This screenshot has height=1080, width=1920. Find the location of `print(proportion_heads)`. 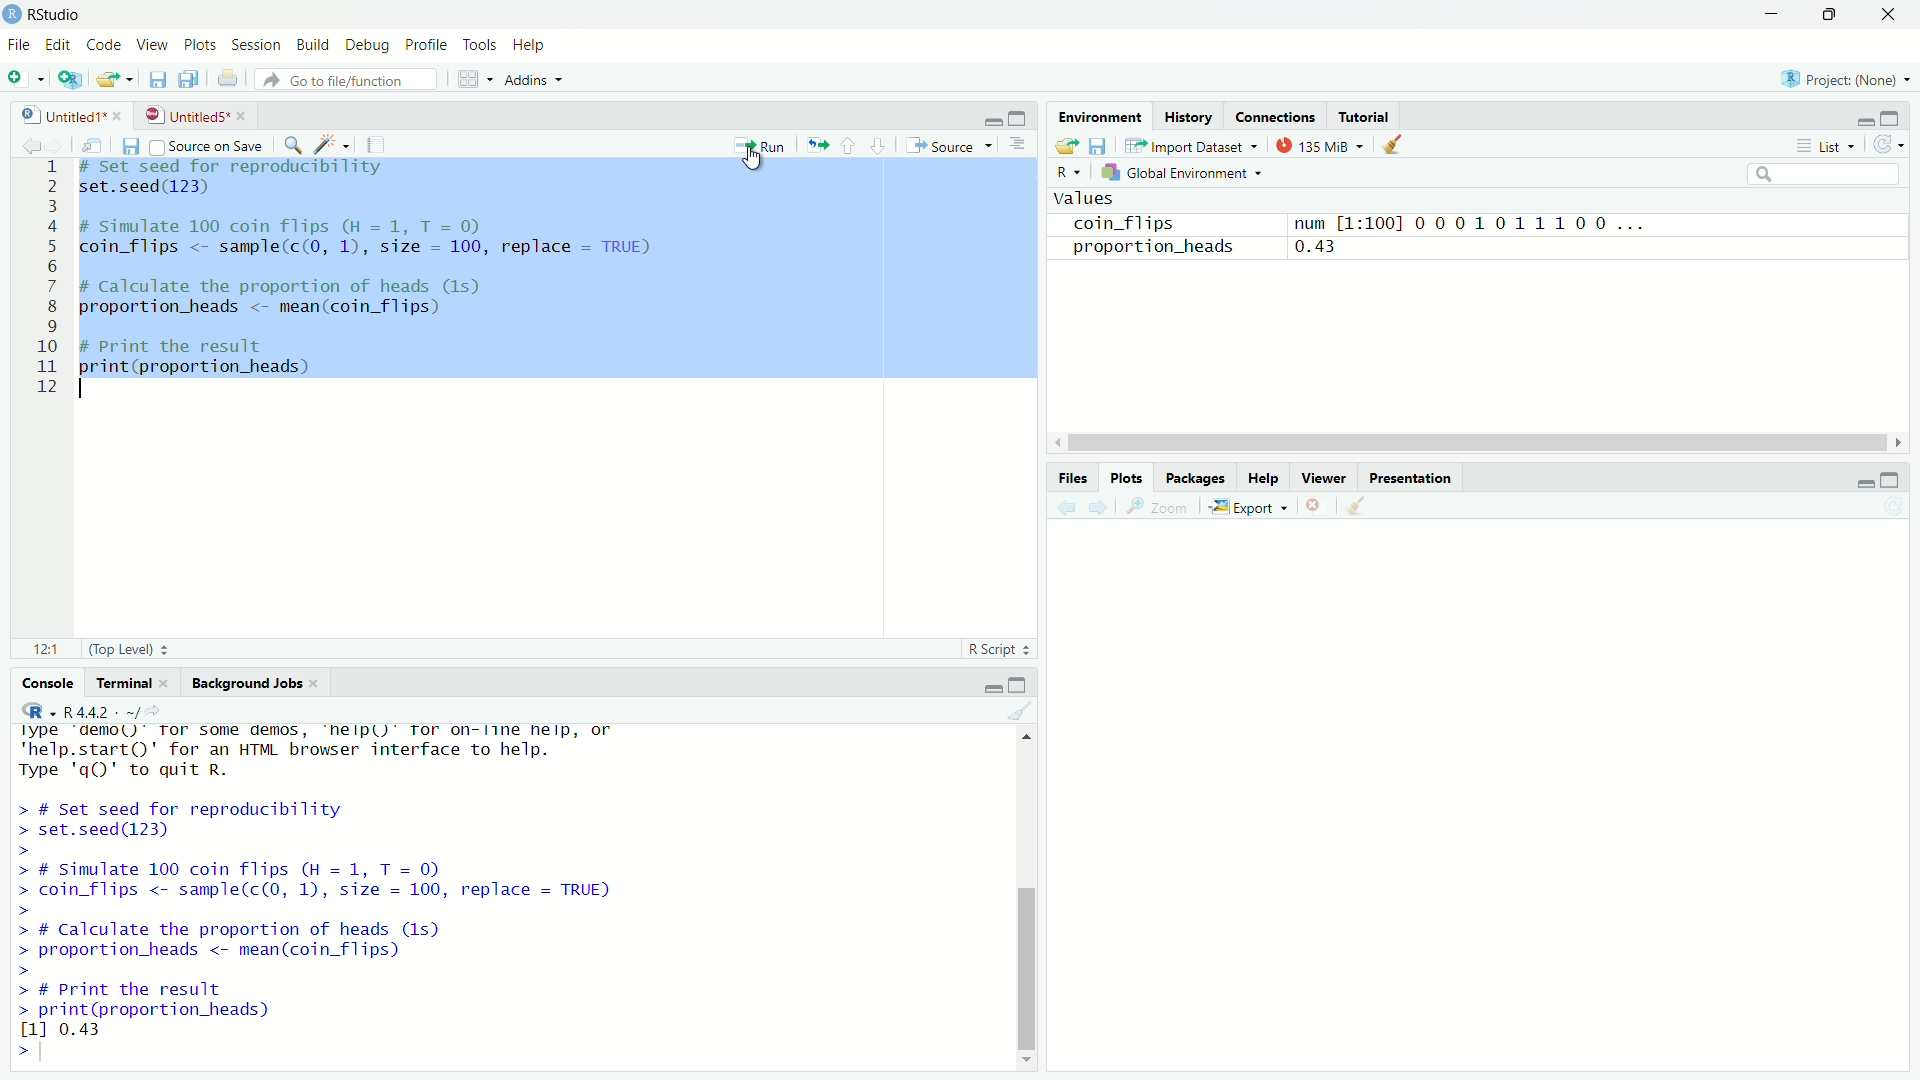

print(proportion_heads) is located at coordinates (207, 368).